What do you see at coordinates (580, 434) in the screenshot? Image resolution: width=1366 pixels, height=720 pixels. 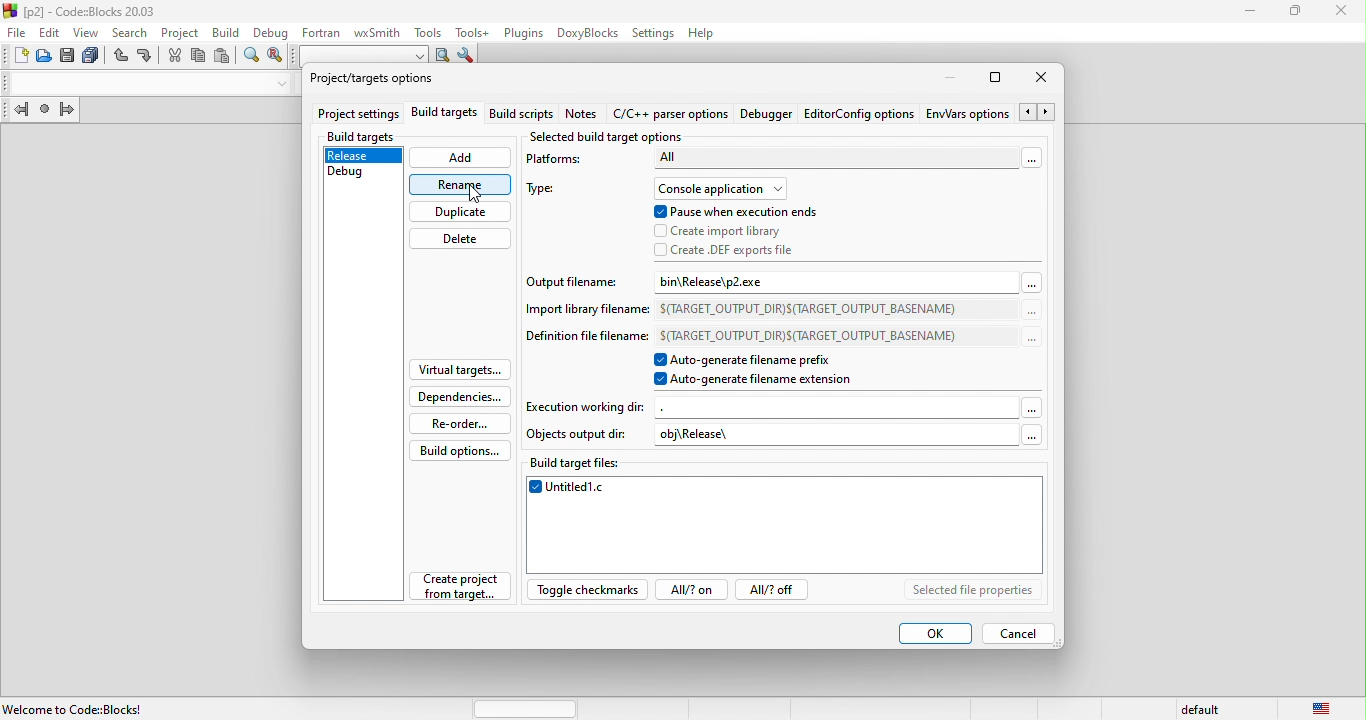 I see `objects output dir` at bounding box center [580, 434].